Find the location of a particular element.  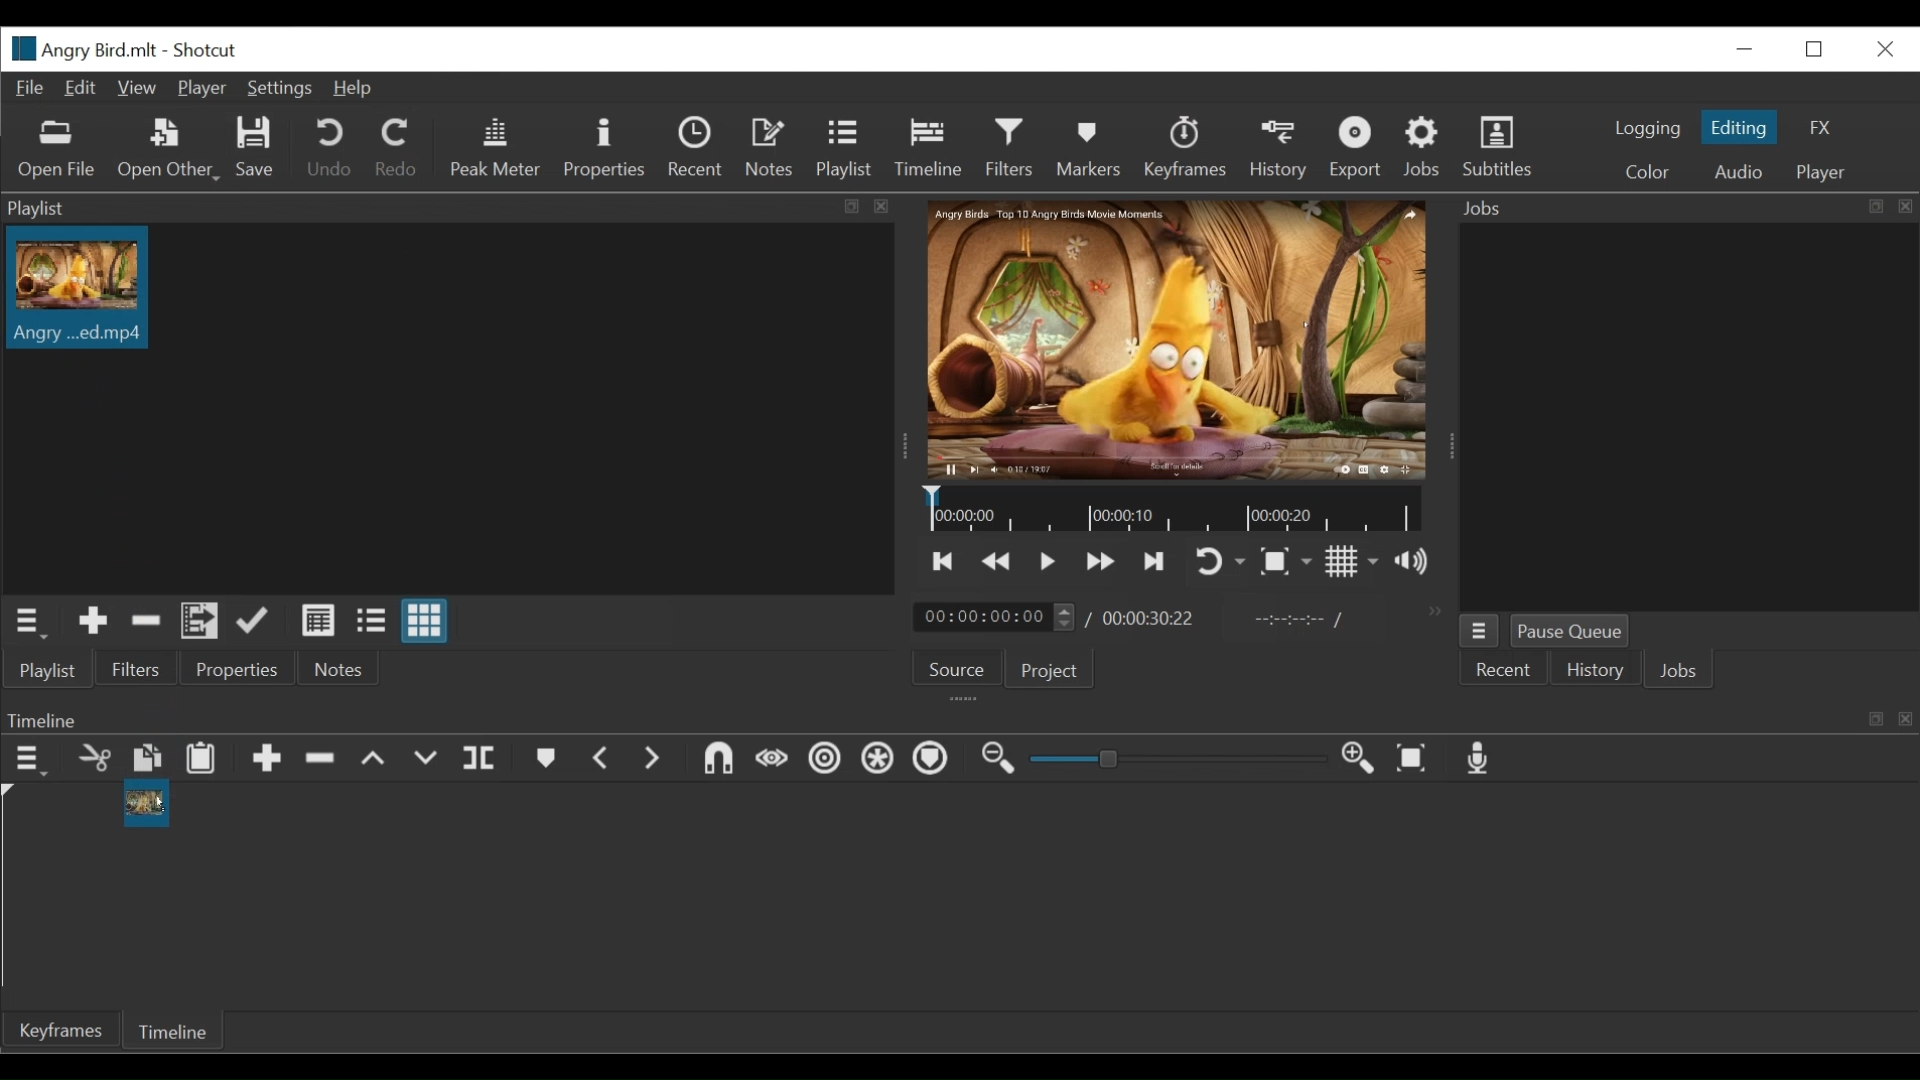

Skip to the next point is located at coordinates (945, 561).